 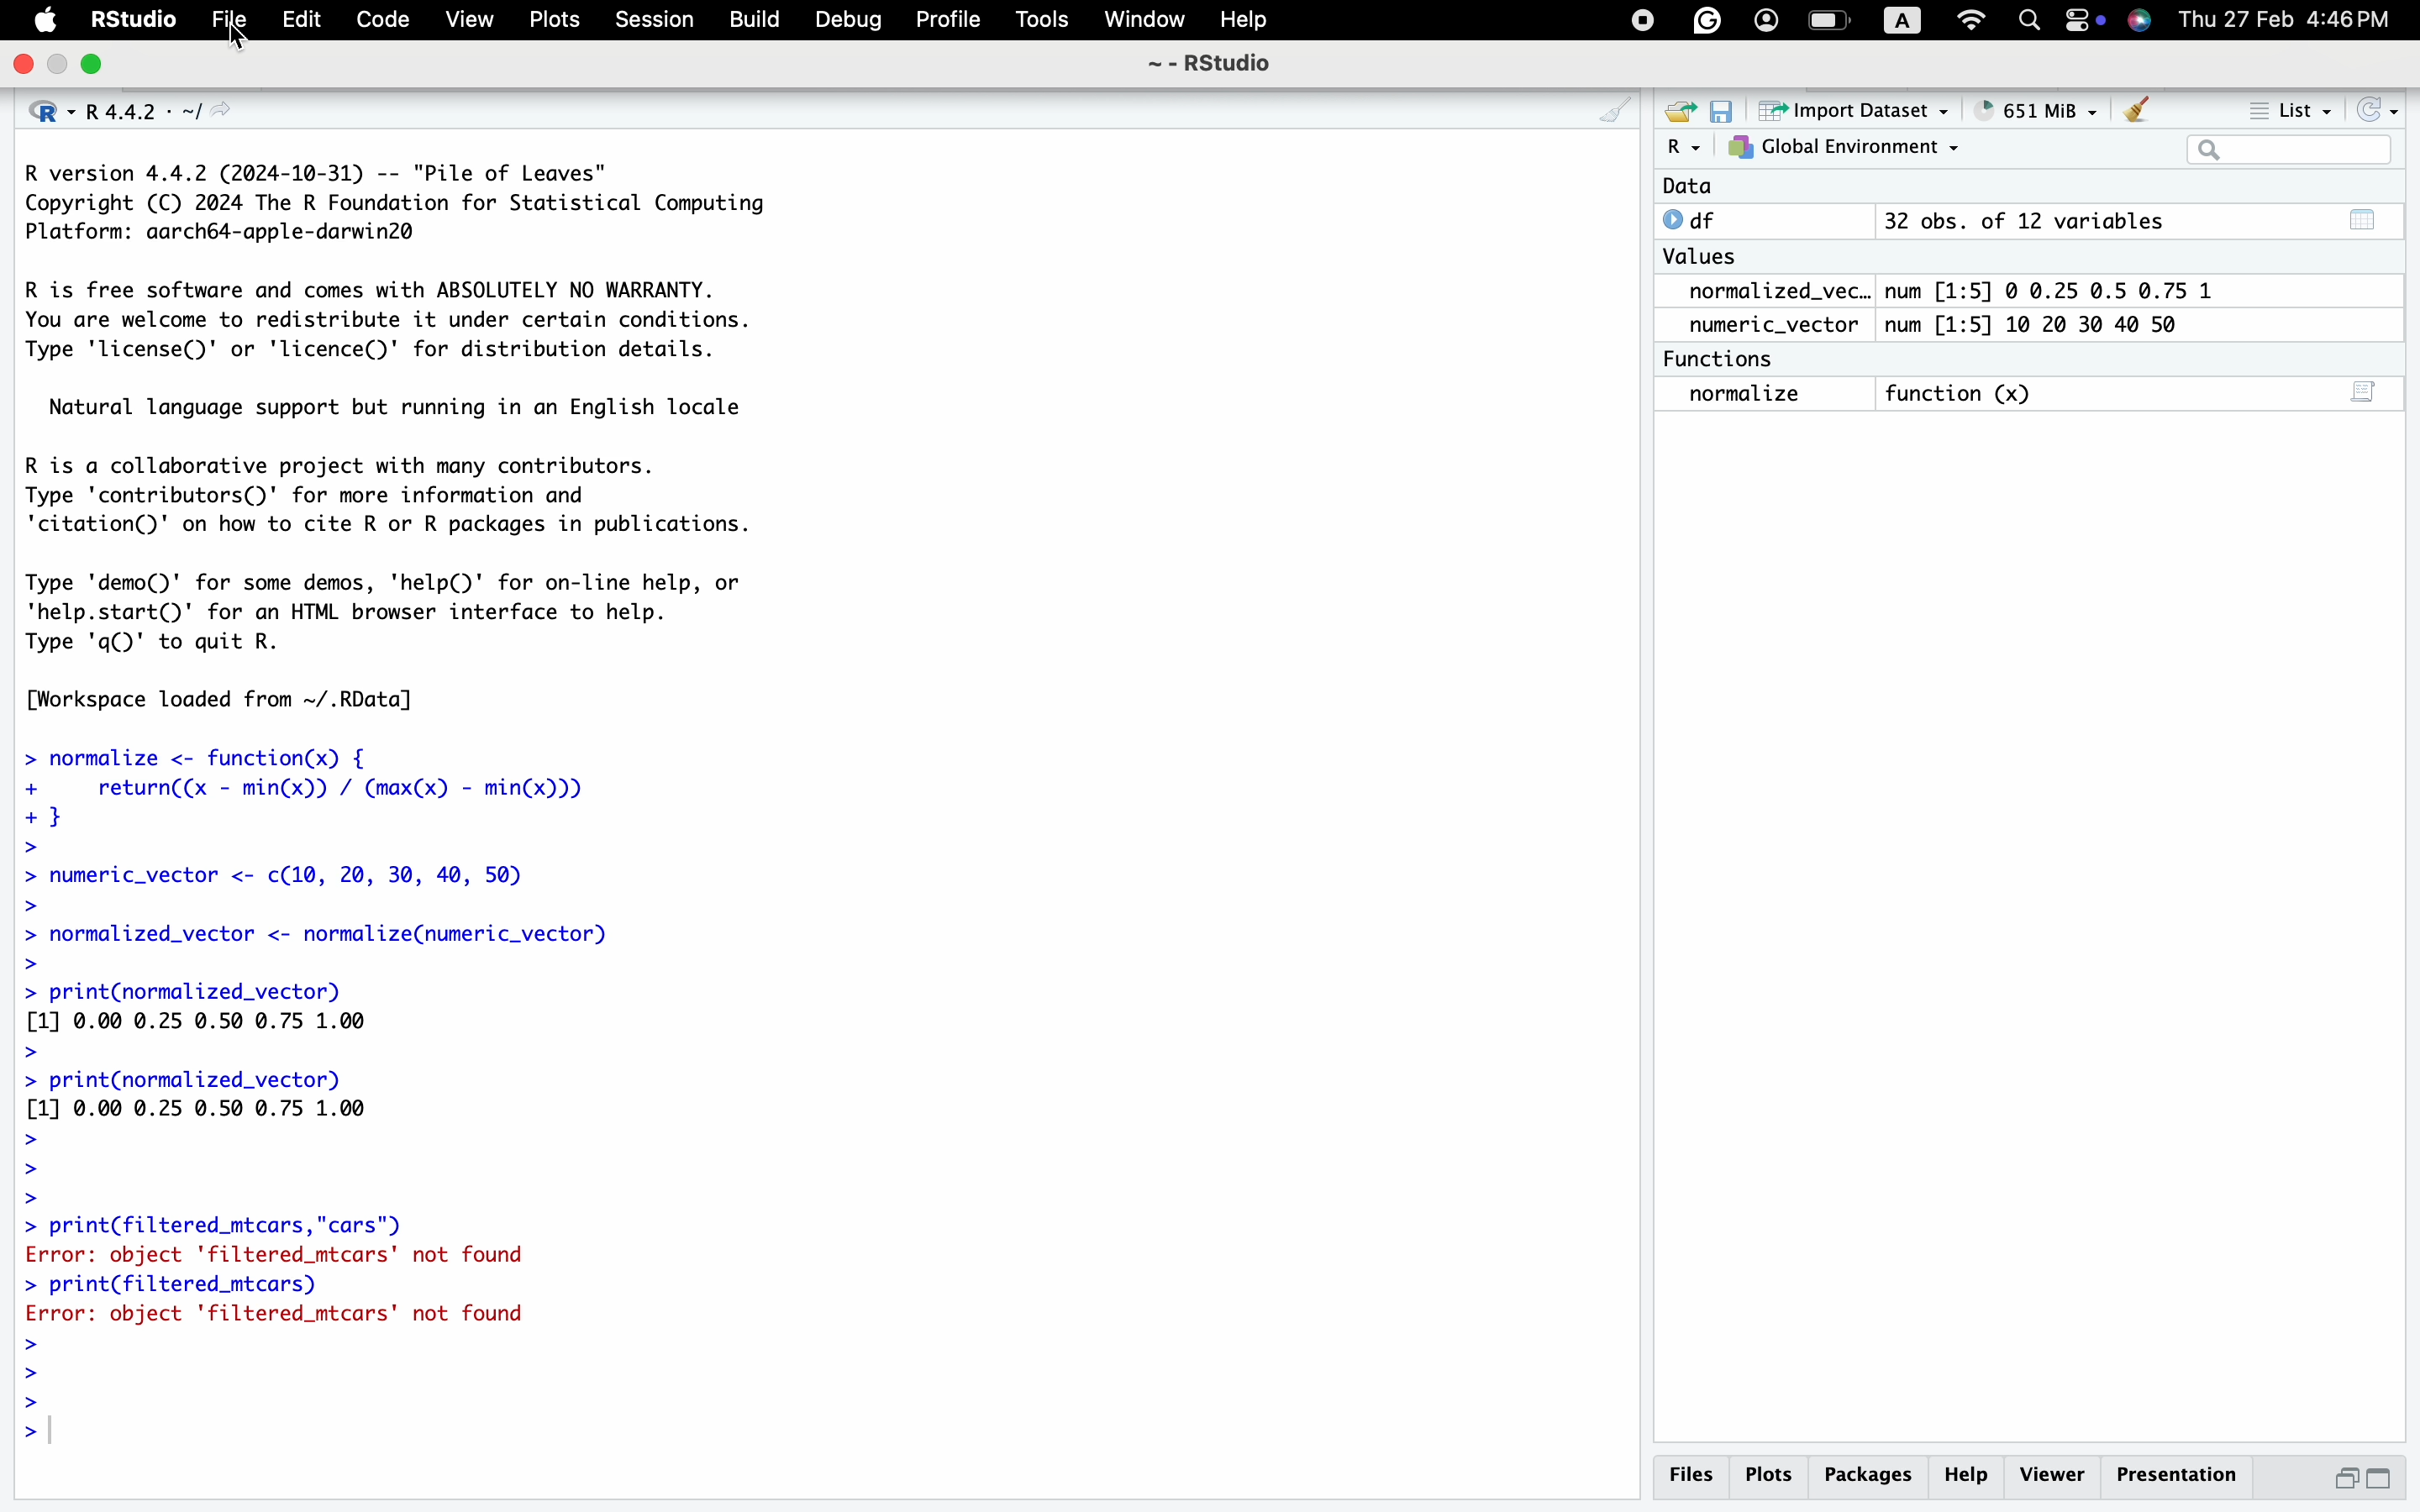 What do you see at coordinates (1772, 1472) in the screenshot?
I see `Plots` at bounding box center [1772, 1472].